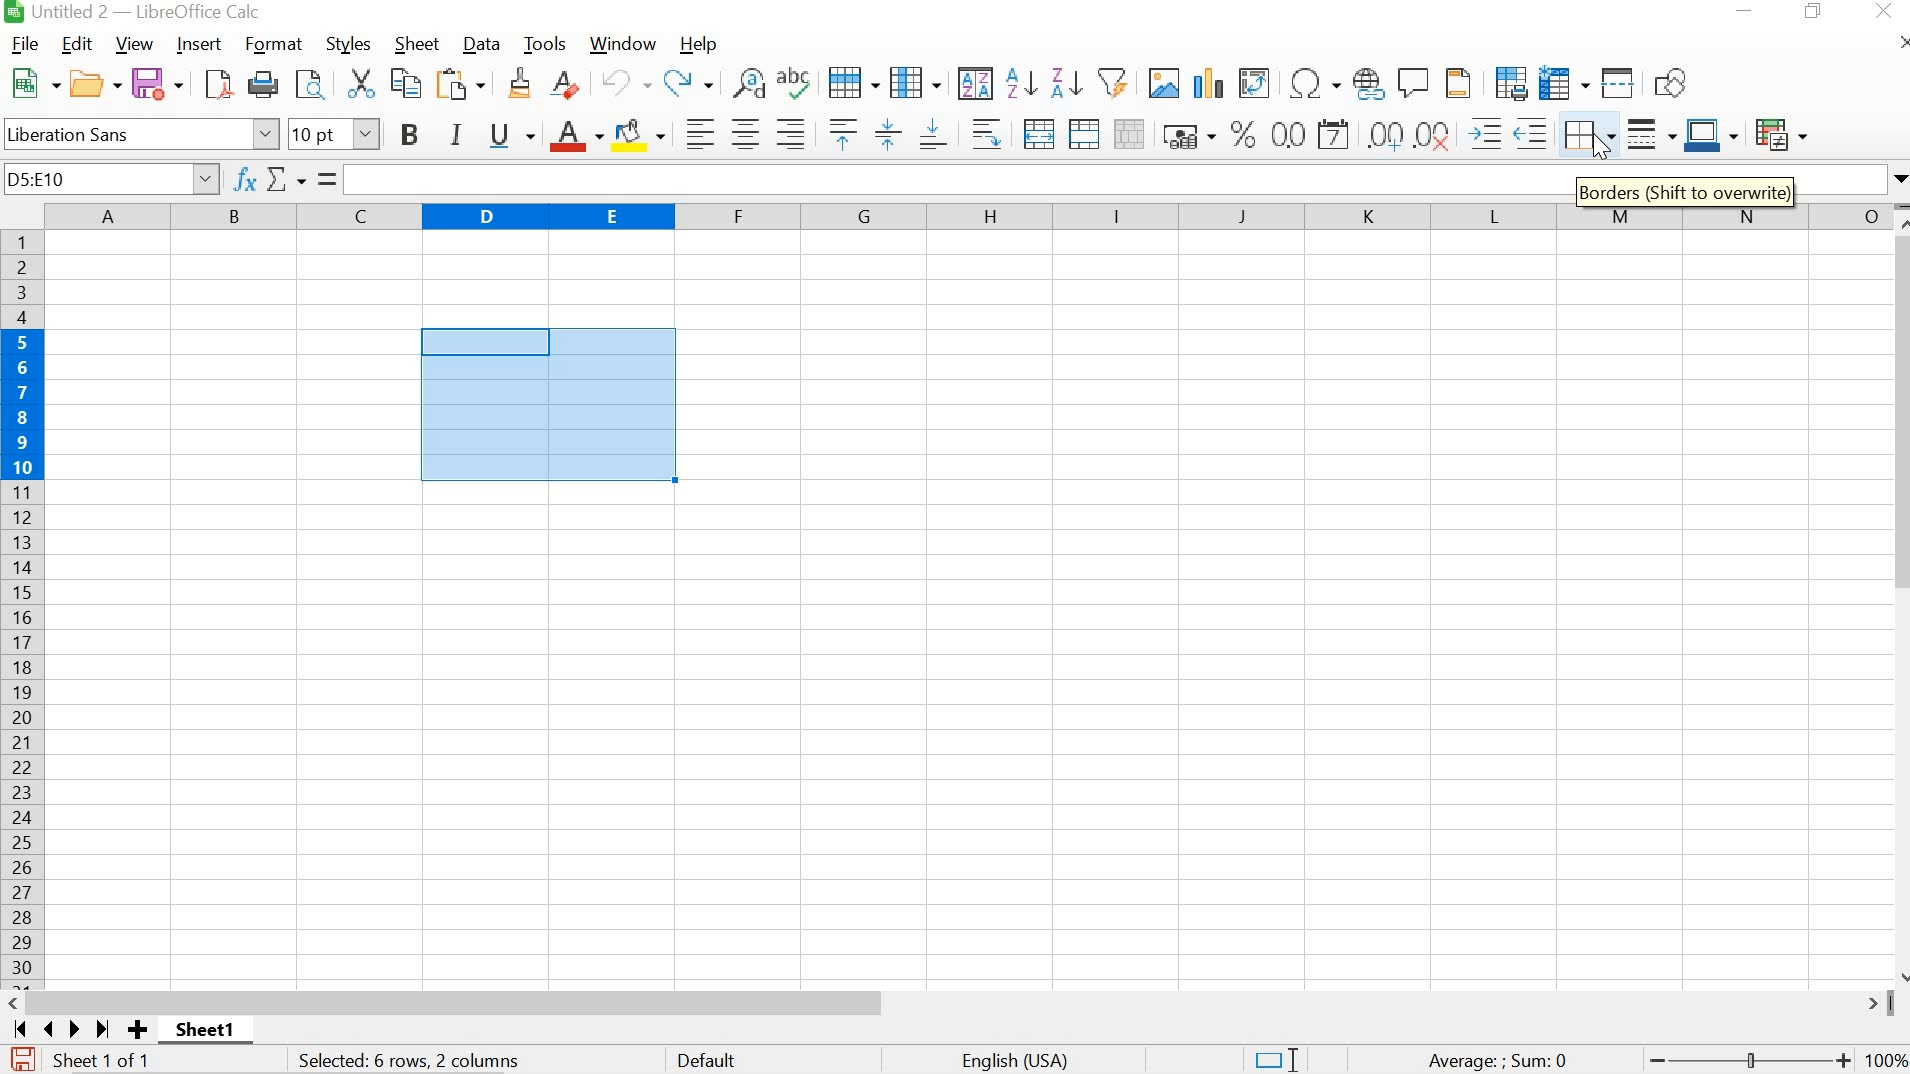 The image size is (1910, 1074). I want to click on add sheeT, so click(136, 1030).